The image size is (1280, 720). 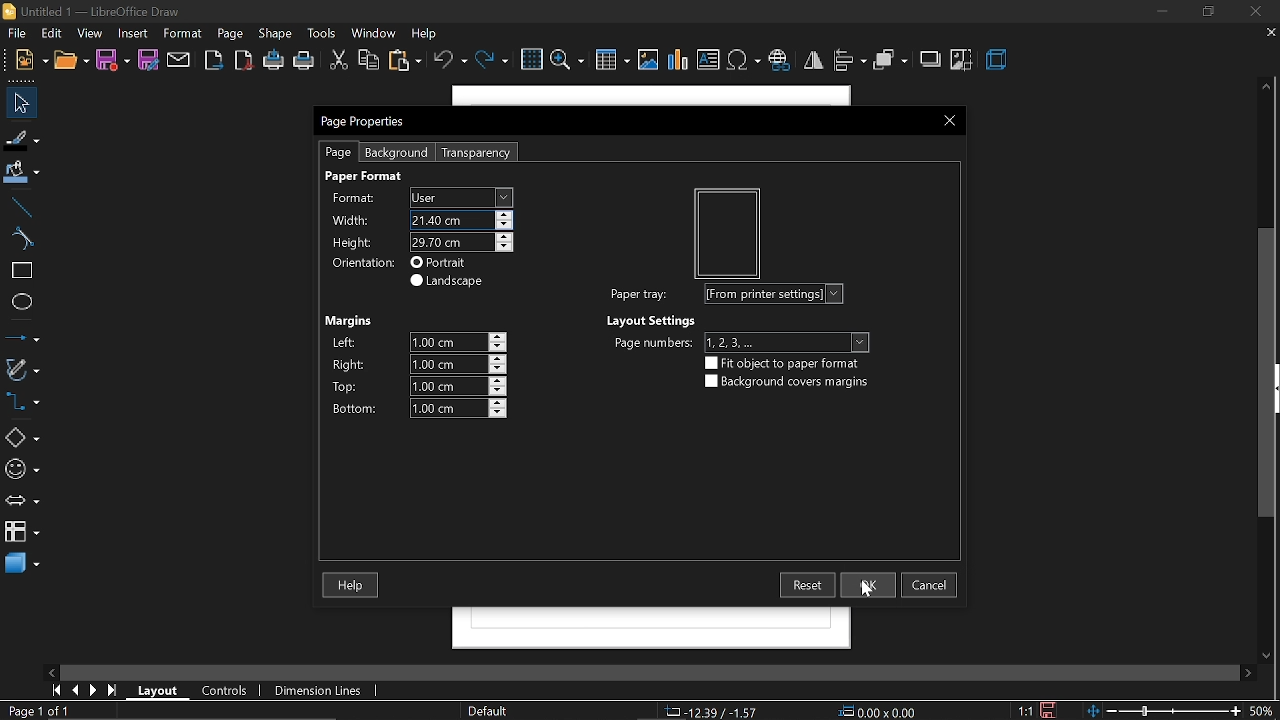 What do you see at coordinates (349, 217) in the screenshot?
I see `width` at bounding box center [349, 217].